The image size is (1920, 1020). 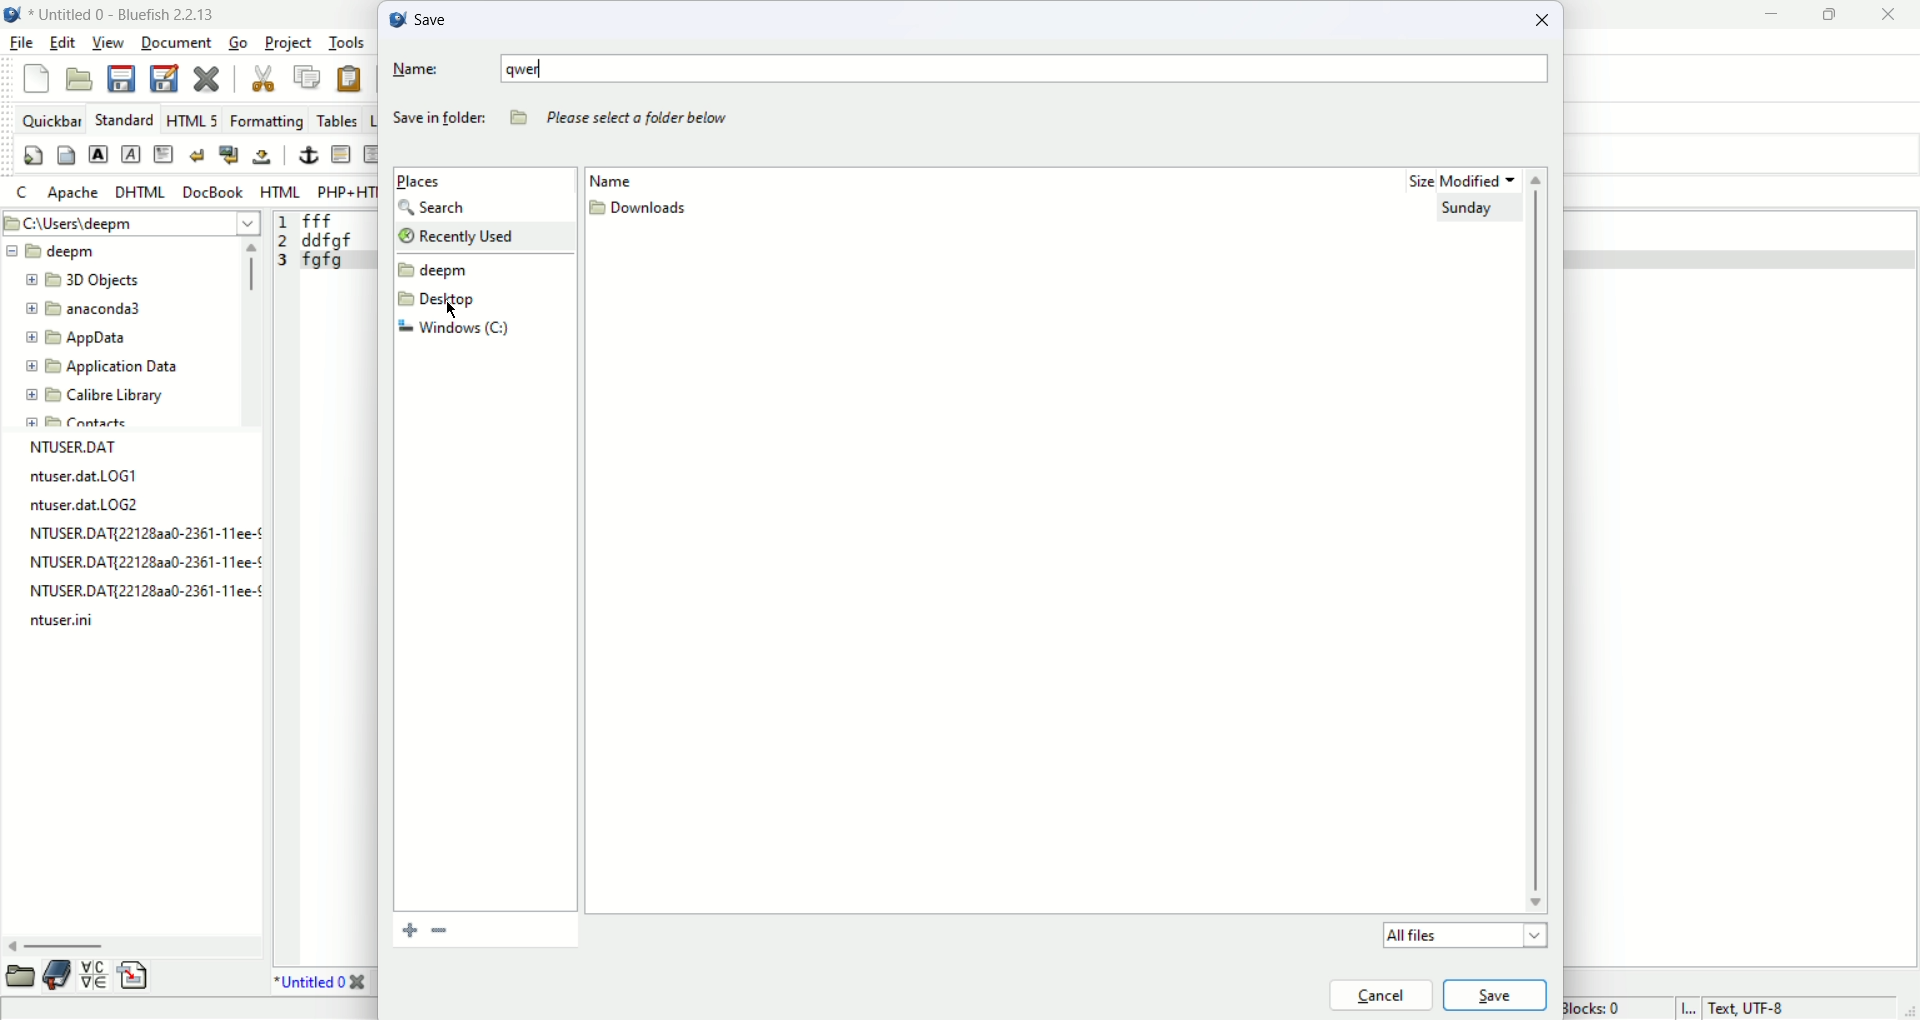 I want to click on ntuser.dat LOG2, so click(x=89, y=506).